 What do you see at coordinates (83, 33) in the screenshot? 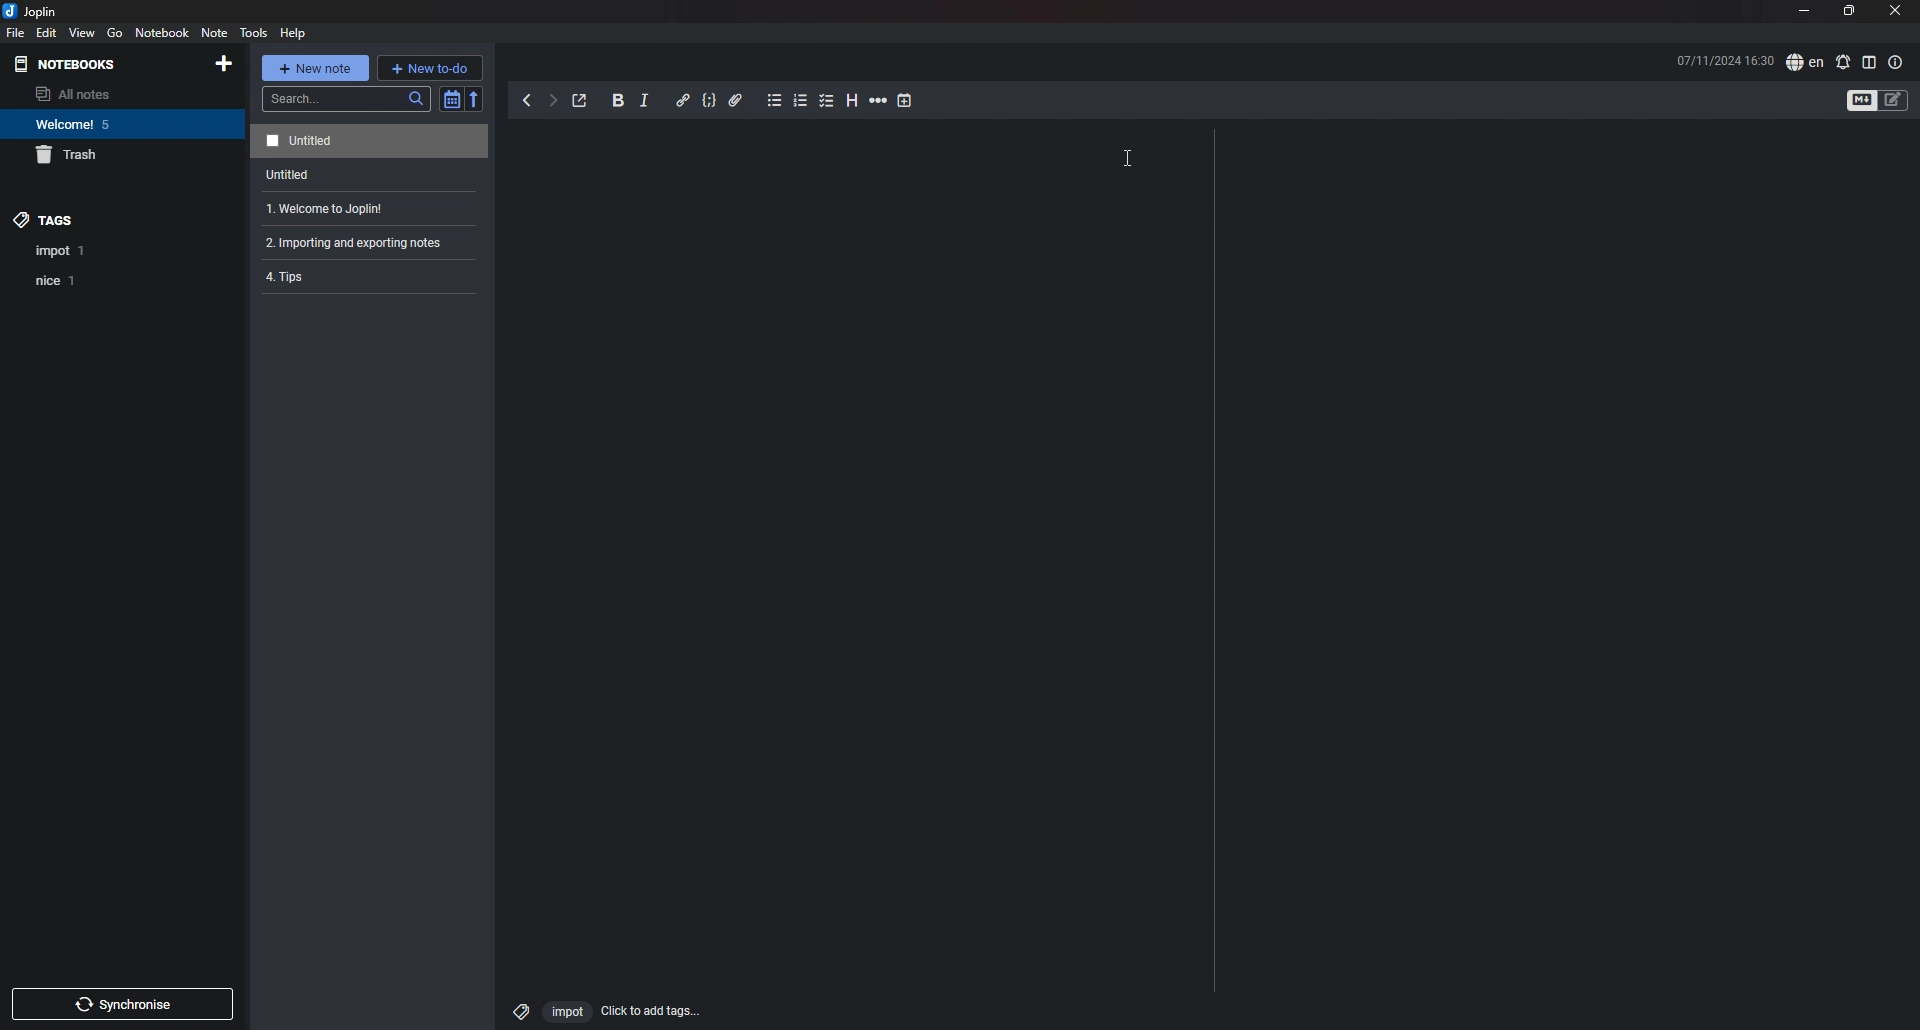
I see `view` at bounding box center [83, 33].